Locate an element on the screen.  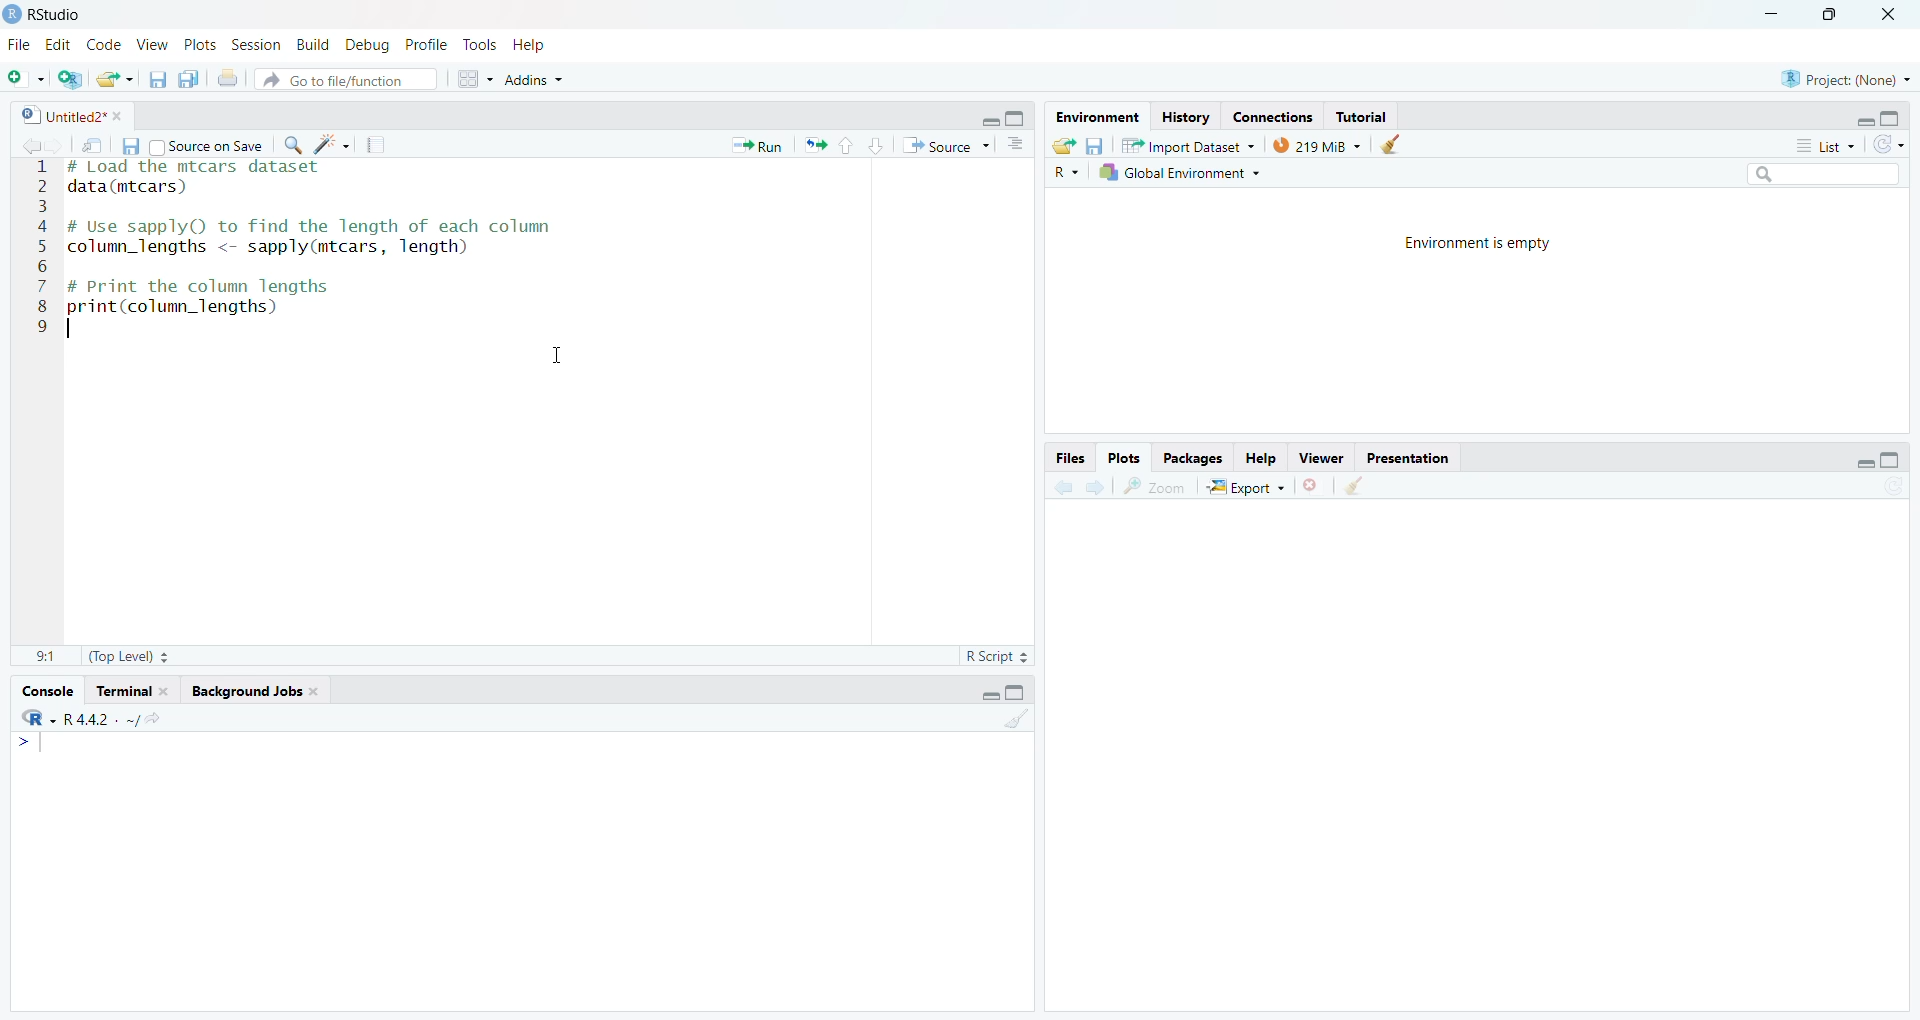
Debug is located at coordinates (369, 44).